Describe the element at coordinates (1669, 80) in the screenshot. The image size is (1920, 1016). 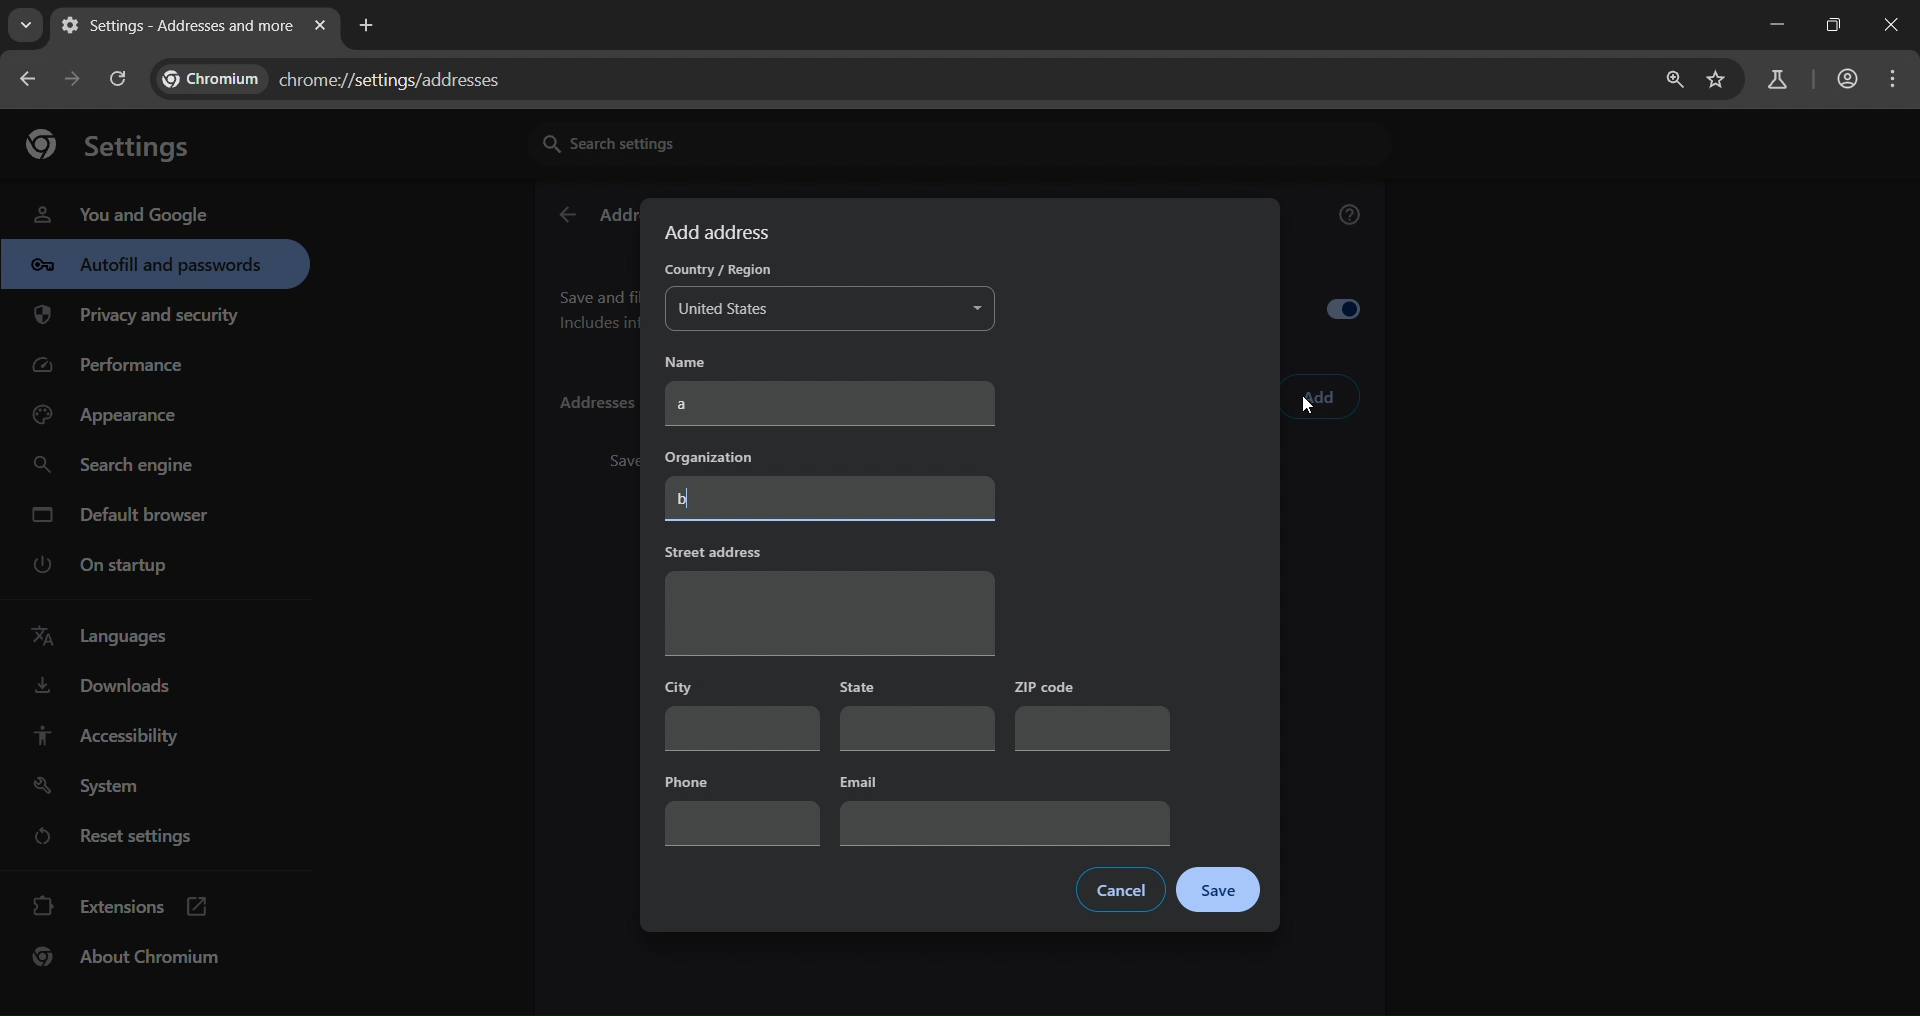
I see `zoom` at that location.